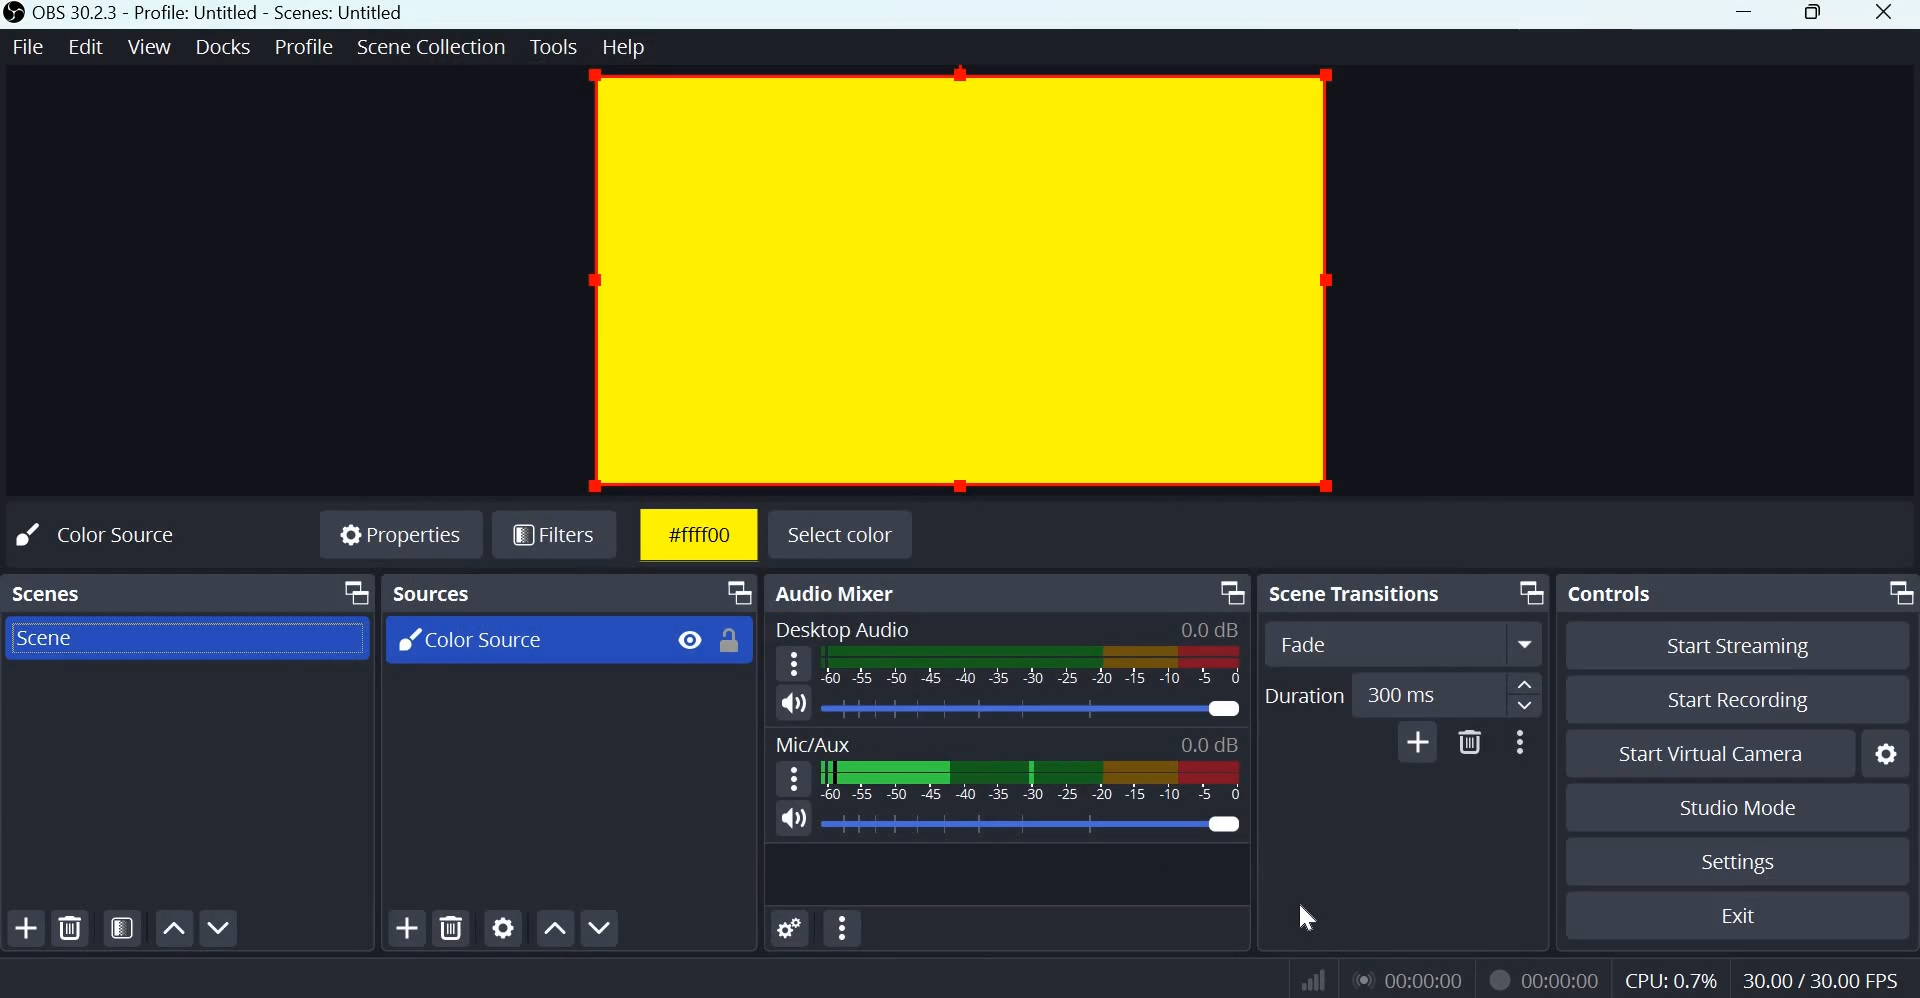 The height and width of the screenshot is (998, 1920). What do you see at coordinates (1312, 919) in the screenshot?
I see `color` at bounding box center [1312, 919].